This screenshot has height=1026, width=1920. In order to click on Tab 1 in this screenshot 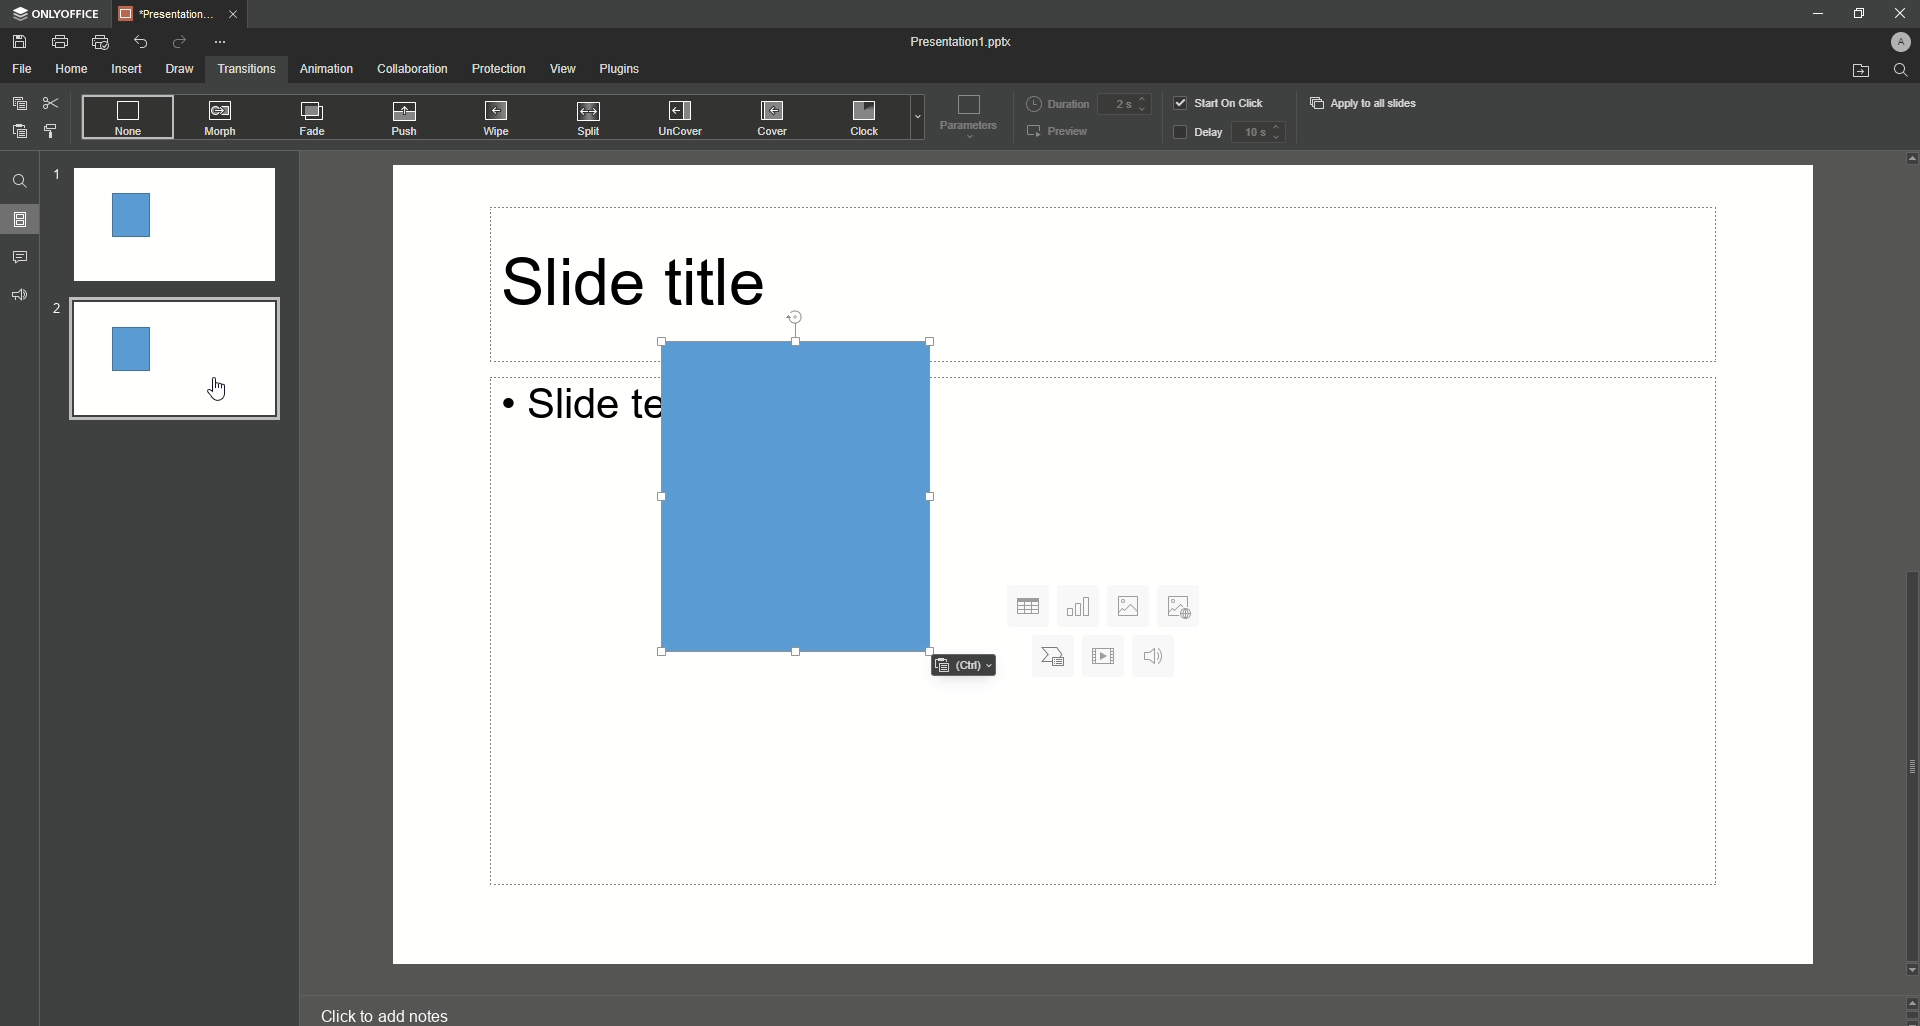, I will do `click(183, 14)`.